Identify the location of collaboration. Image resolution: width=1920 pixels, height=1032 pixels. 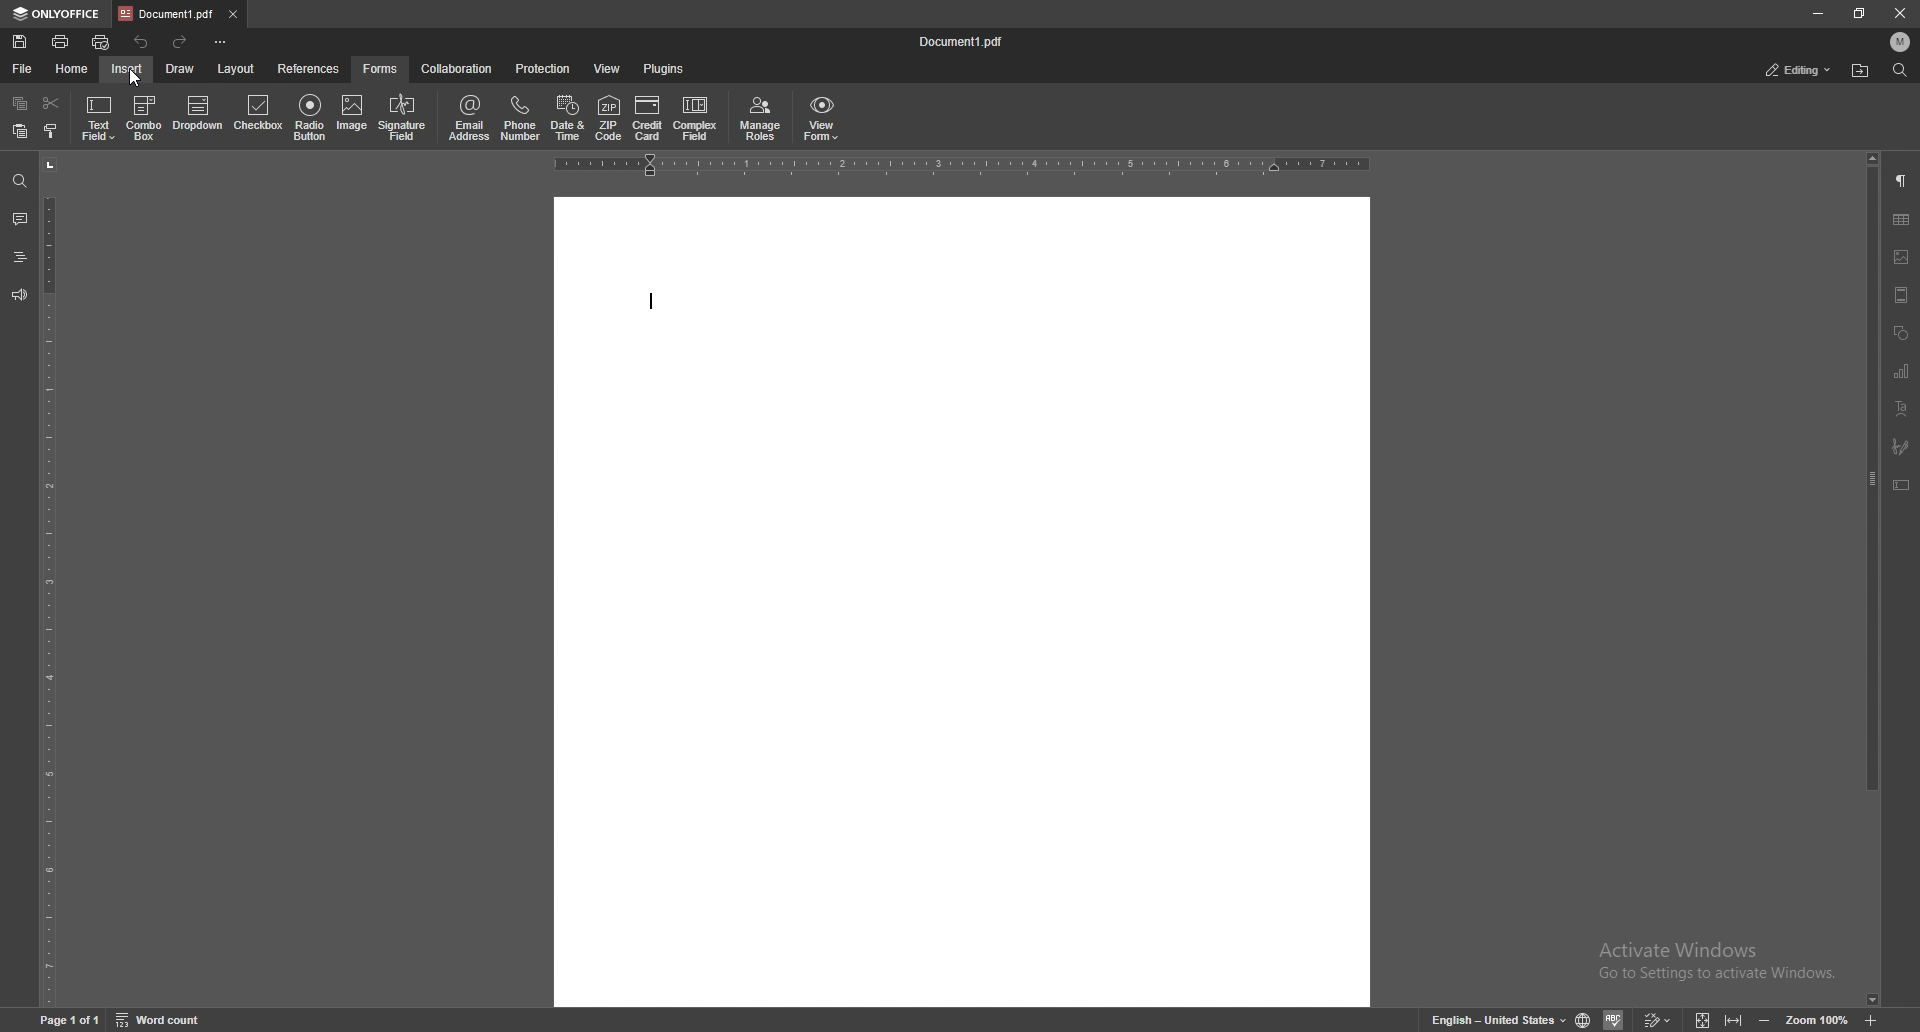
(456, 67).